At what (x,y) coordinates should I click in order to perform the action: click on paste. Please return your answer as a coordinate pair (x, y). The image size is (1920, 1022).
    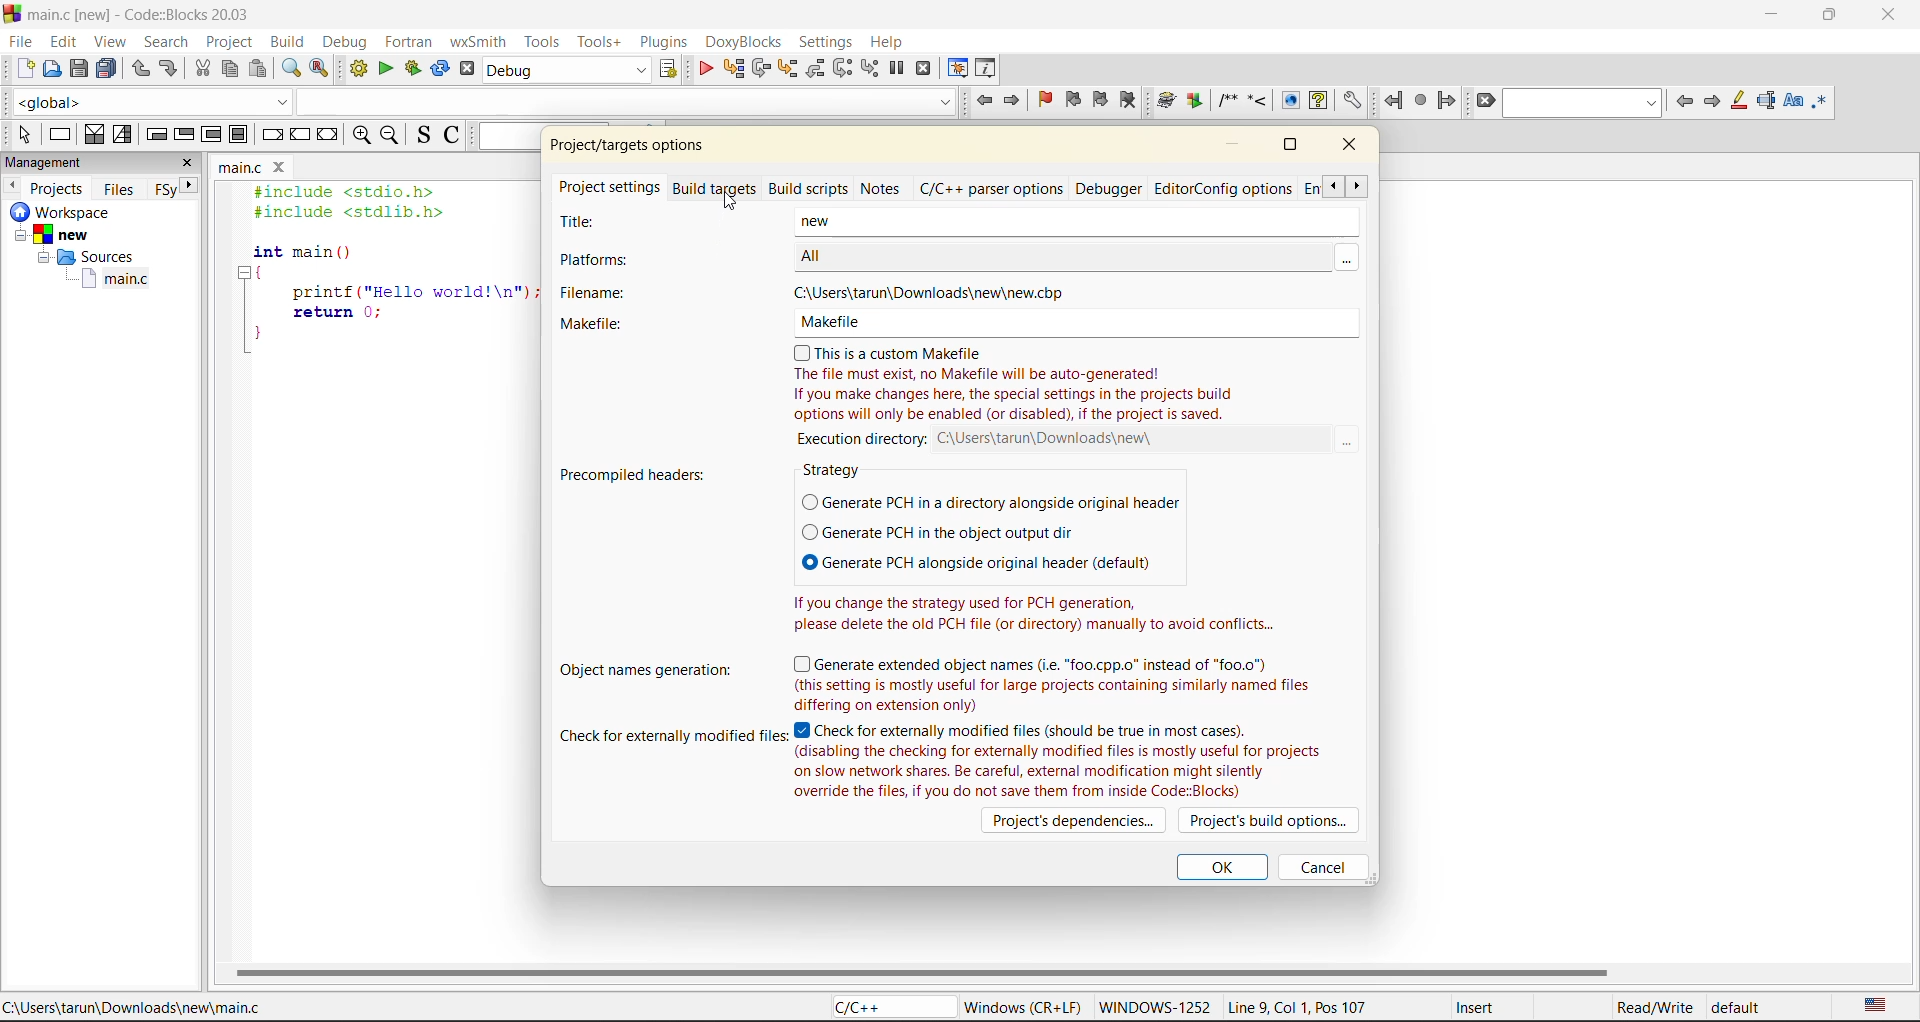
    Looking at the image, I should click on (261, 70).